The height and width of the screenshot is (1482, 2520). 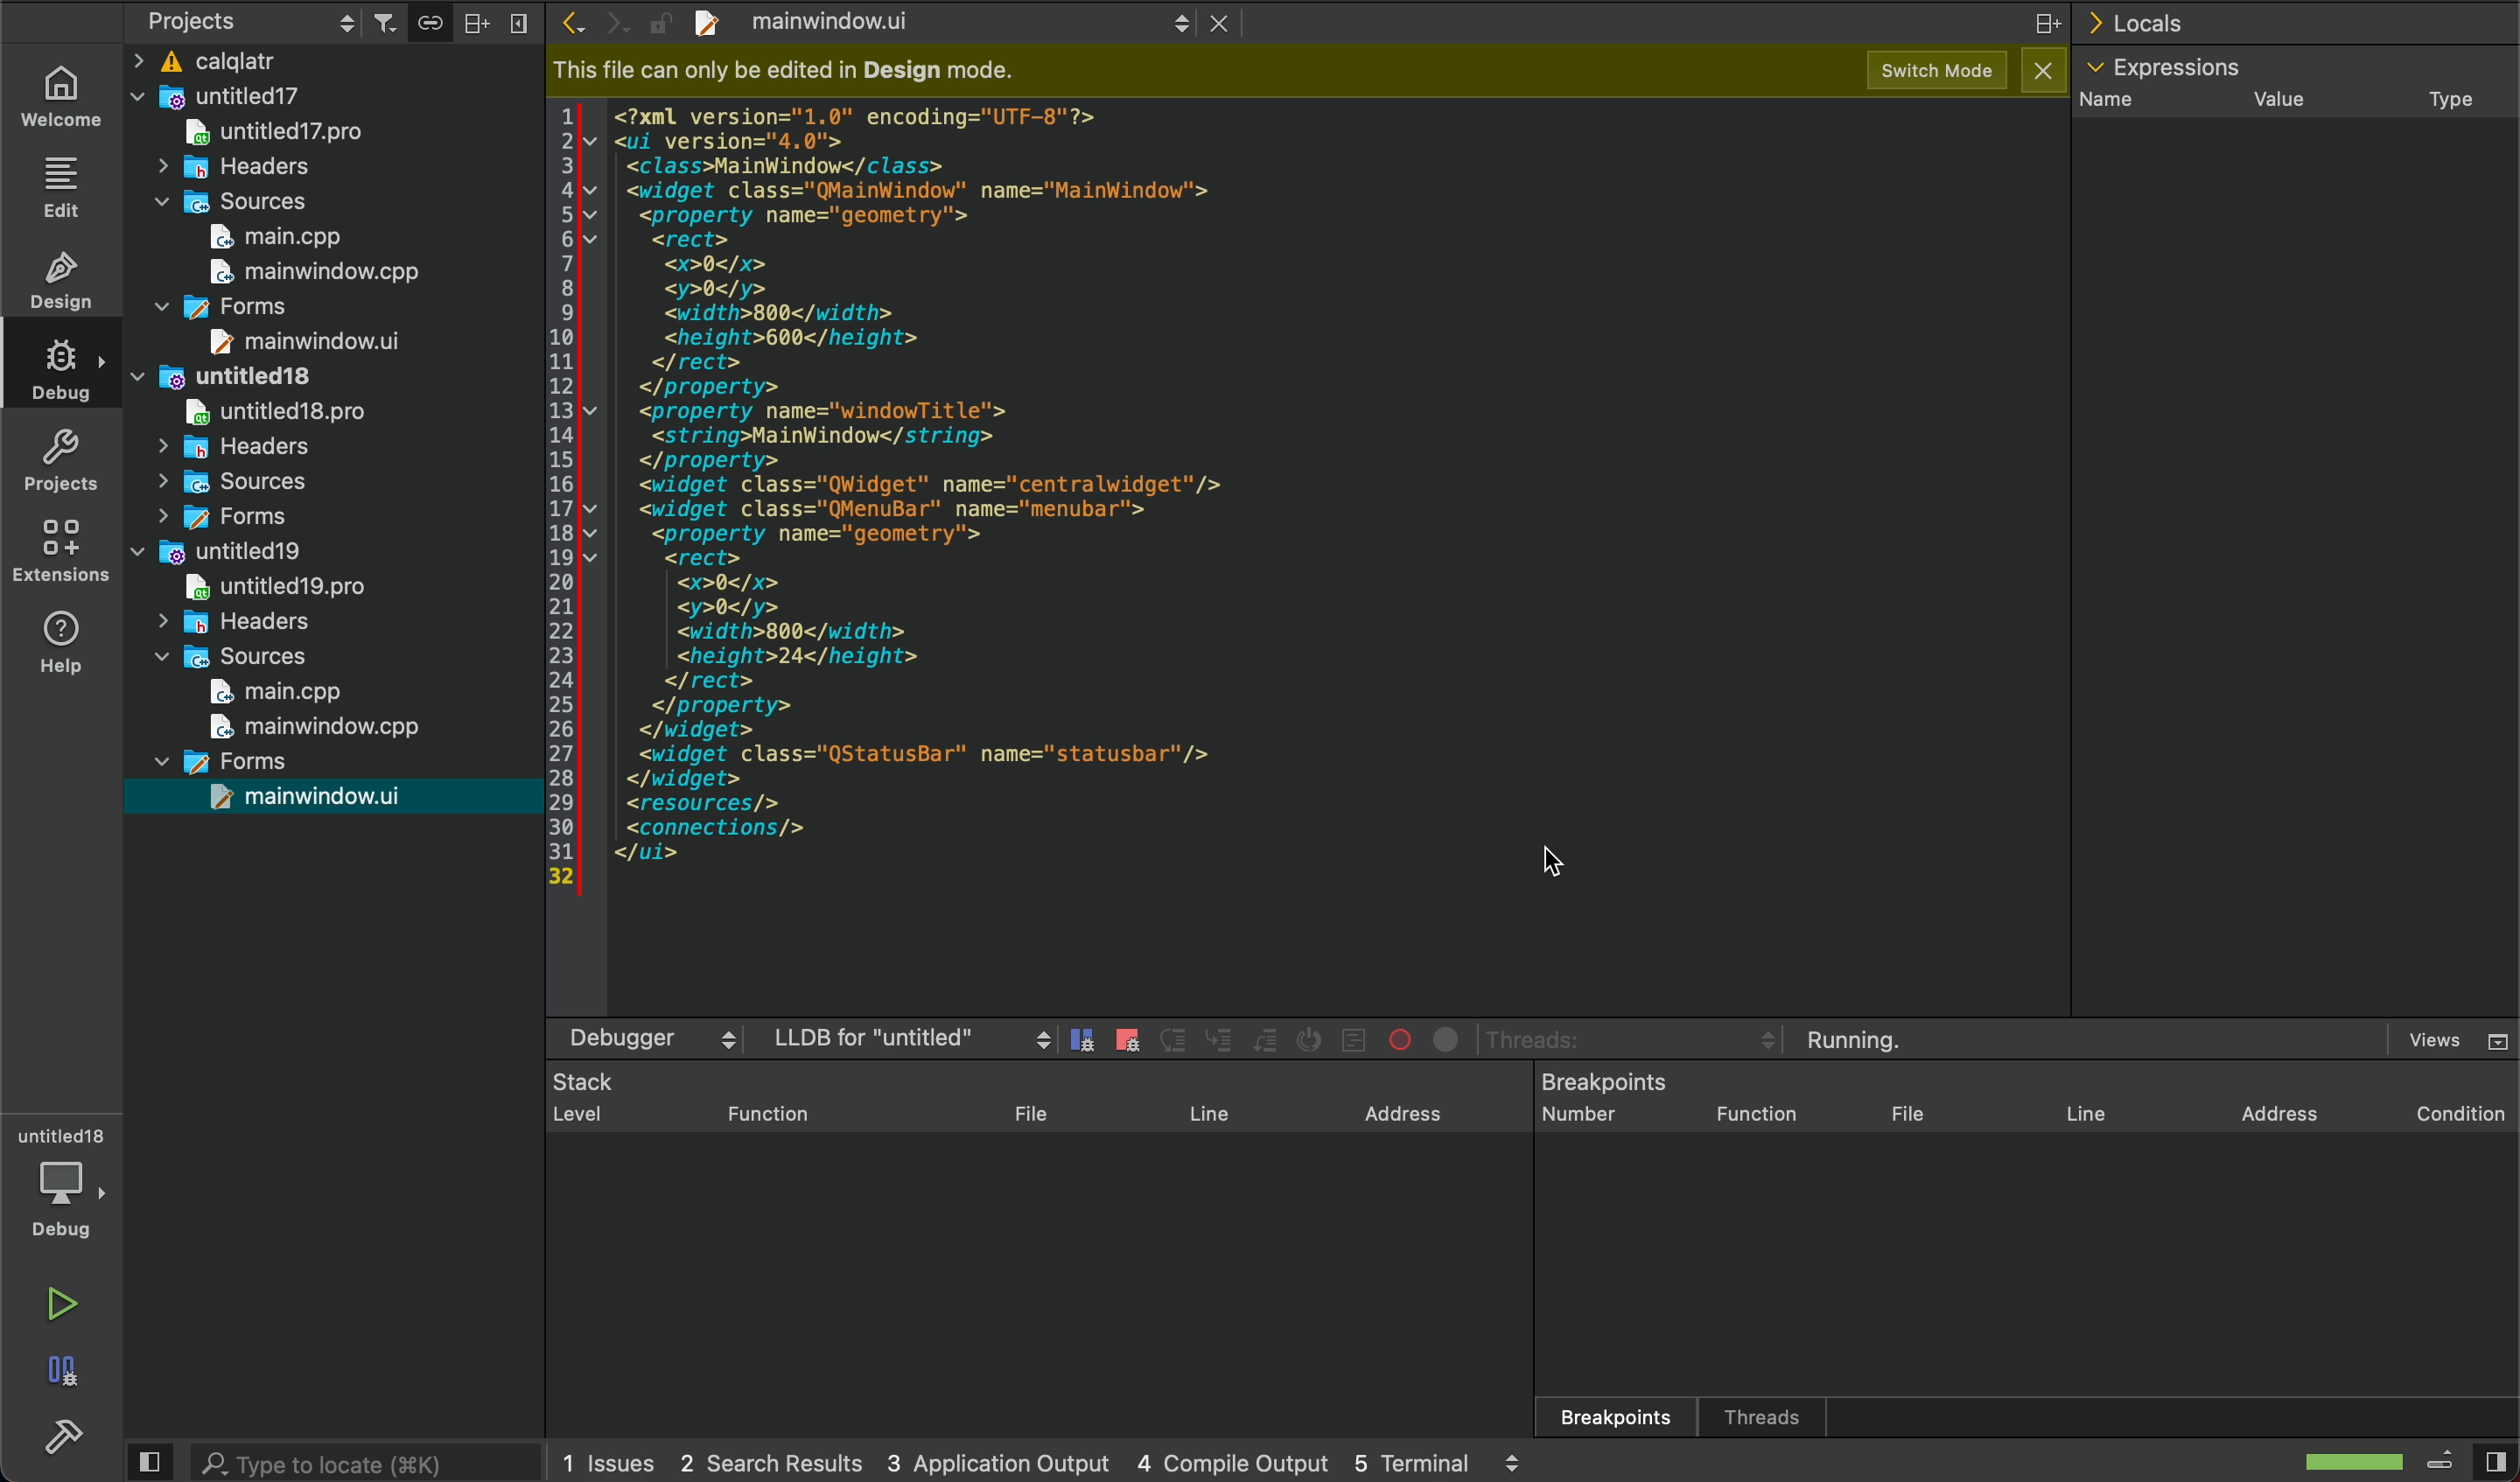 I want to click on 1 <?xml version="1.0" encoding="UTF-8"7?>

2 v <ui version="4.0">

BB] <class>MainWindow</class>

4 v | <widget class="QMainWindow" name="MainWindow'">
5v <property name='"geometry">

6 Vv <rect>

7 <x>0</x>

8 <y>0</y>

9 <width>800</width>

10 <height>600</height>

11 </rect>

12 </property>

13 v <property name="windowTitle">

14 <string>MainWindow</string>

15 </property>

16 <widget class="QWidget" name="centralwidget"/>
17 v <widget class="QMenuBar" name="menubar">
18 v <property name="geometry">

19 v <rect>

20 <x>0</x>

211) <y>0</y>

22 <width>800</width>

23 <height>24</height>

24 </rect>

25 </property>

26 </widget>

27 <widget class="QStatusBar" name="statusbar"/>
28 </widget>

29 <resources/>

30 <connections/>

31 </ui>

32, so click(x=895, y=494).